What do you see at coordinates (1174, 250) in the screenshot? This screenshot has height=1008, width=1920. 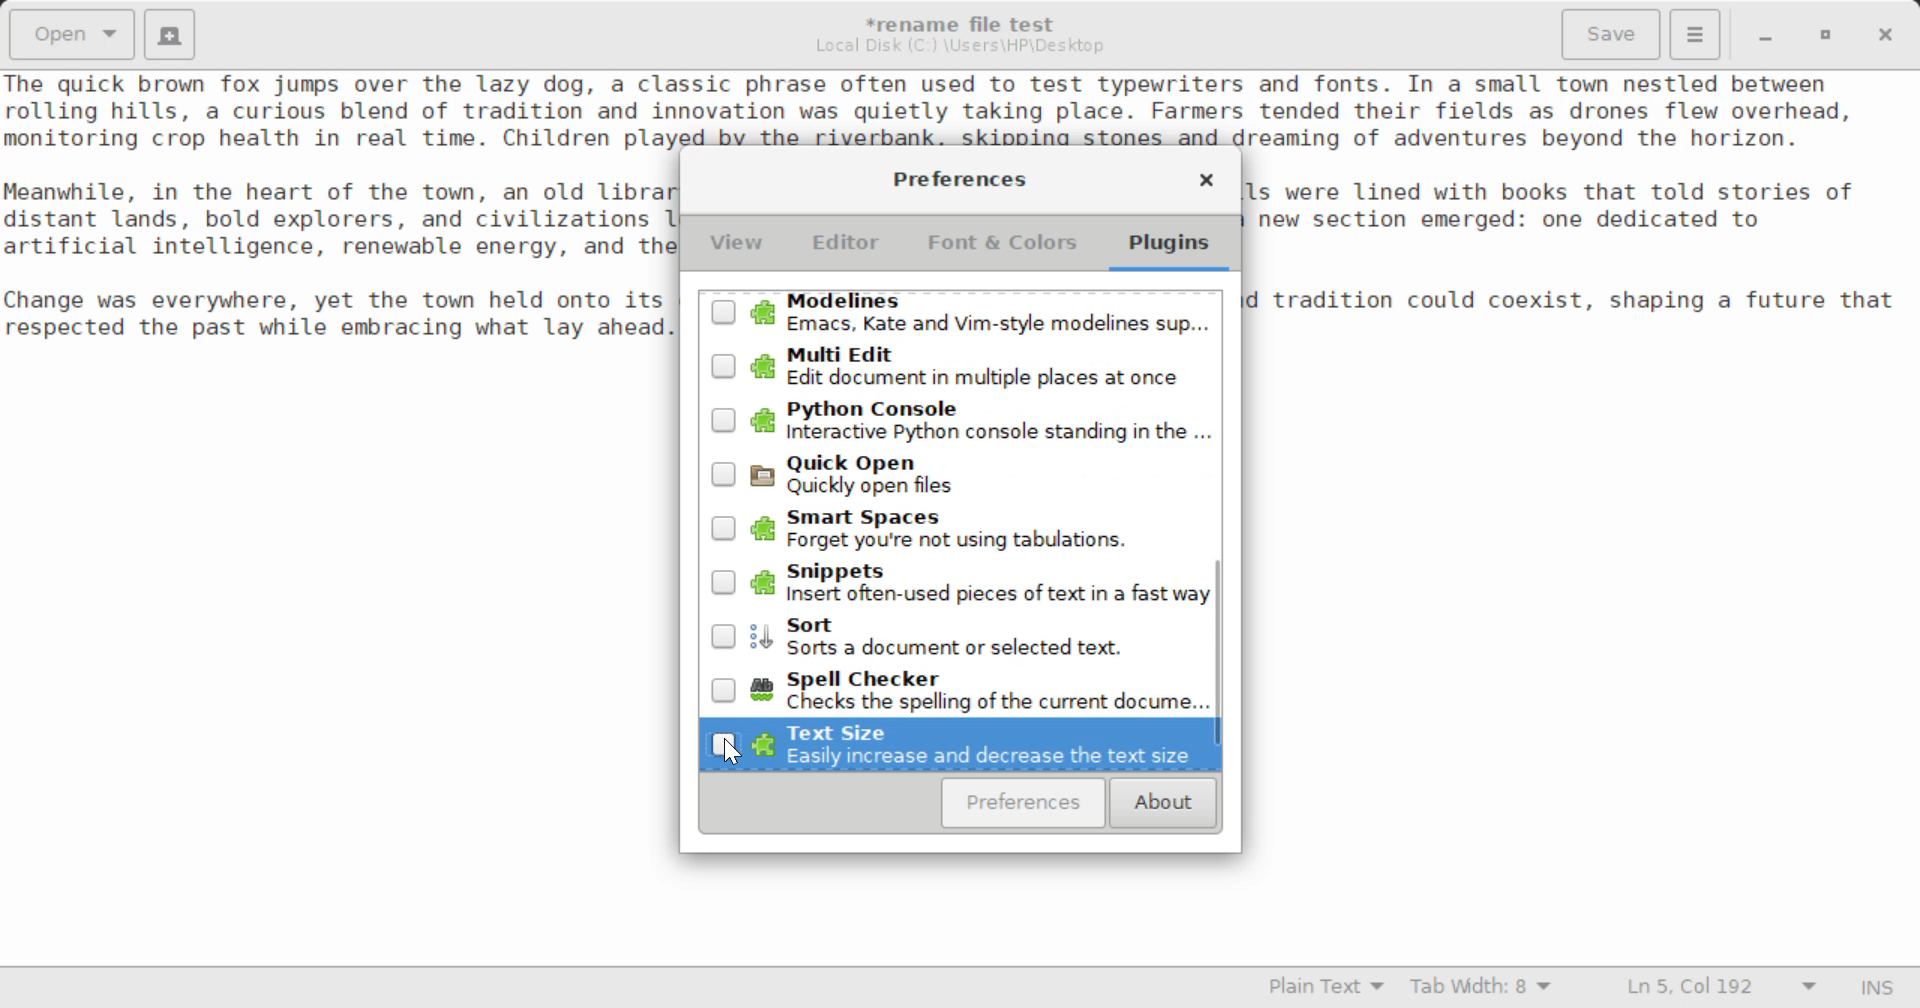 I see `Plugins Tab Selected` at bounding box center [1174, 250].